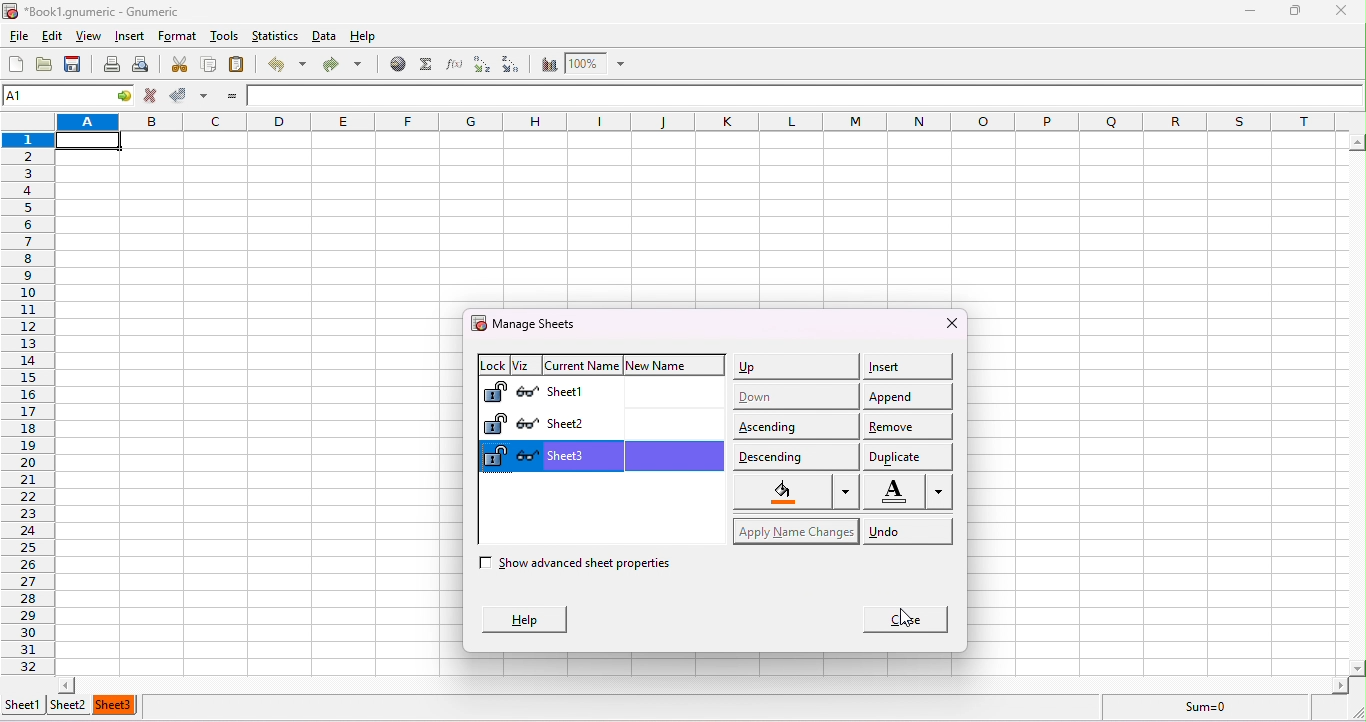  What do you see at coordinates (911, 394) in the screenshot?
I see `append` at bounding box center [911, 394].